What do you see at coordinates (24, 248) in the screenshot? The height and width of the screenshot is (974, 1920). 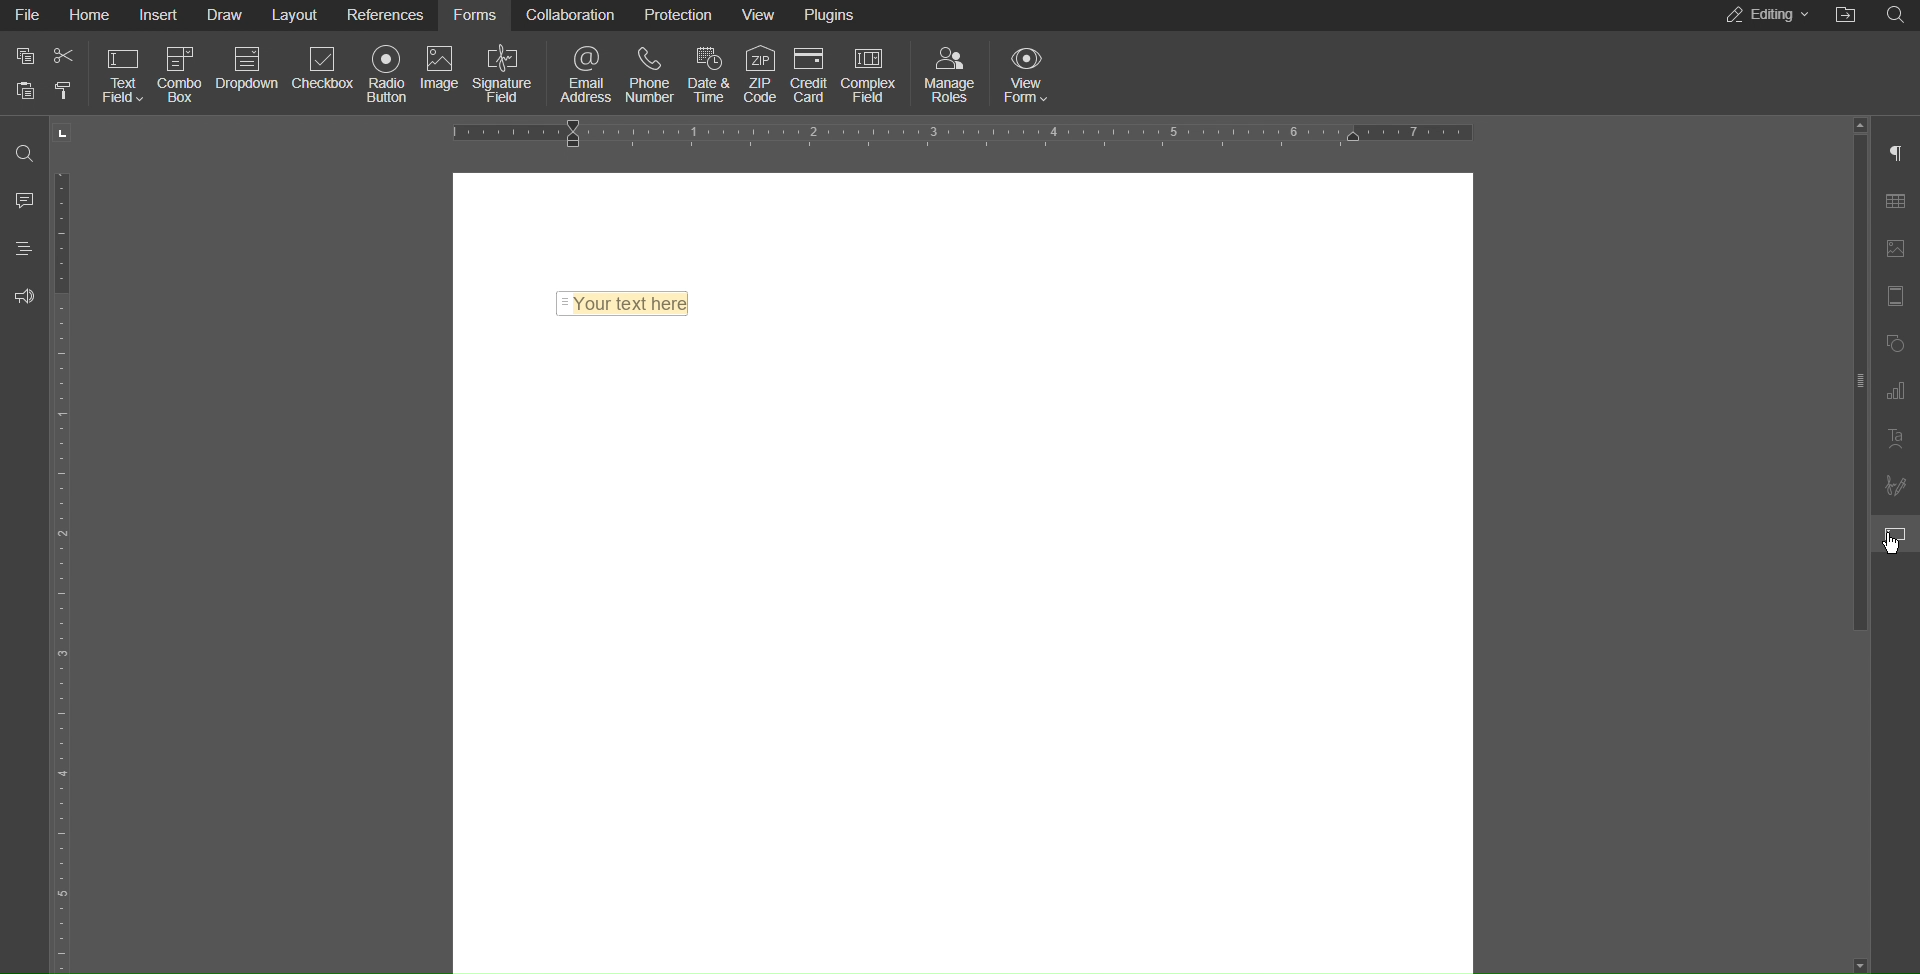 I see `Headings` at bounding box center [24, 248].